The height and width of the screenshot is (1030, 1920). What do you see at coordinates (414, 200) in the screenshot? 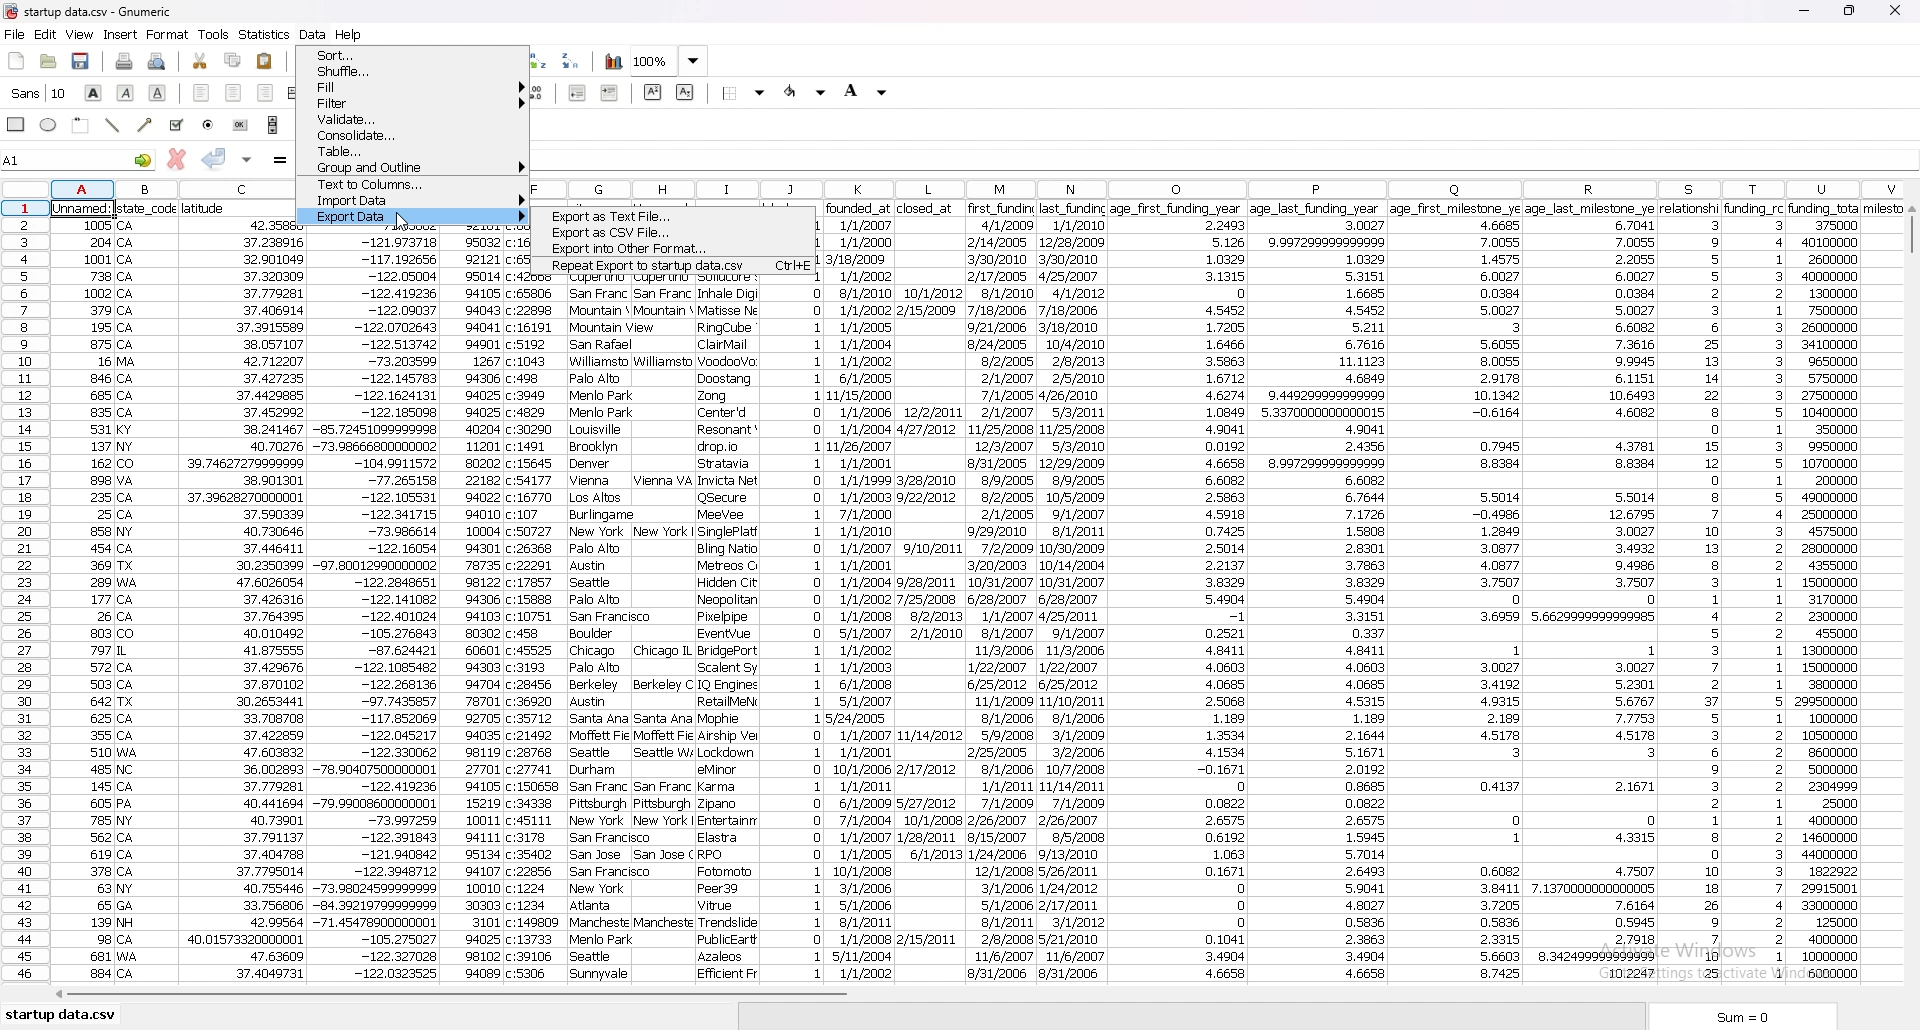
I see `import data` at bounding box center [414, 200].